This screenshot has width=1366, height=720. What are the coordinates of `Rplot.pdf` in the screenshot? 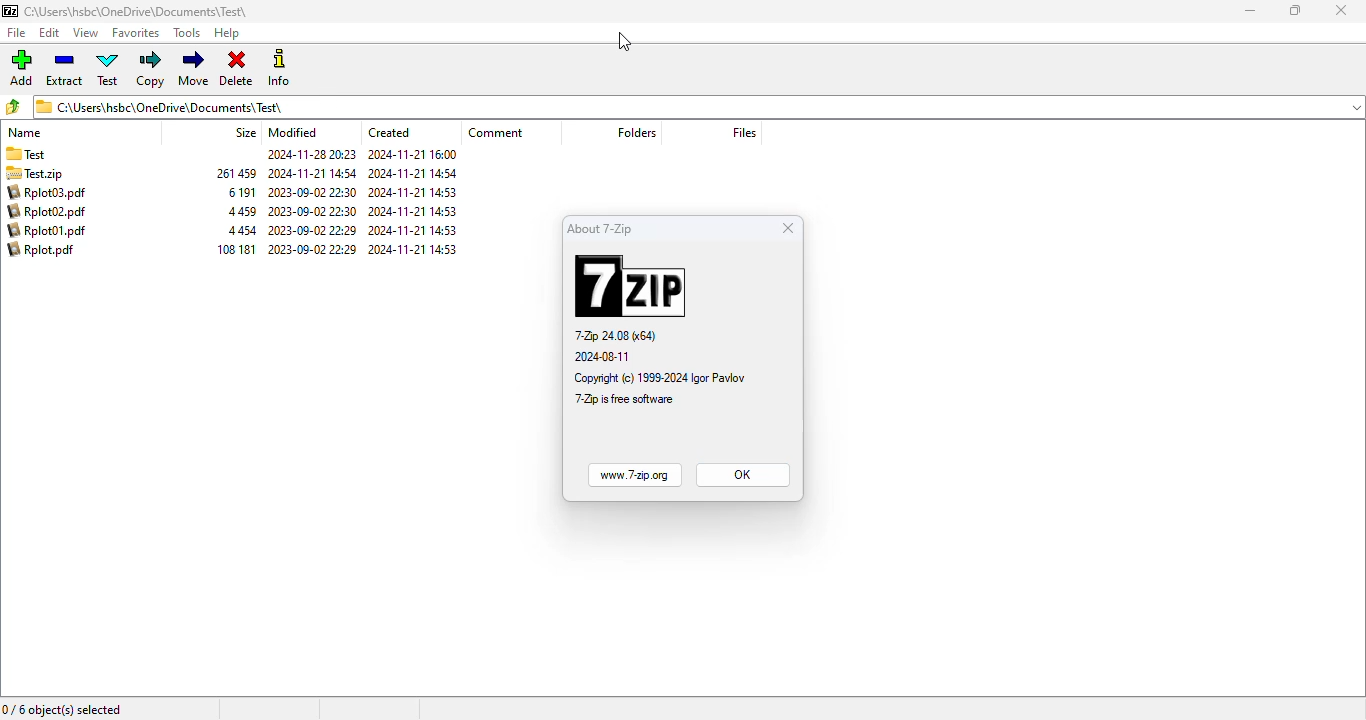 It's located at (46, 250).